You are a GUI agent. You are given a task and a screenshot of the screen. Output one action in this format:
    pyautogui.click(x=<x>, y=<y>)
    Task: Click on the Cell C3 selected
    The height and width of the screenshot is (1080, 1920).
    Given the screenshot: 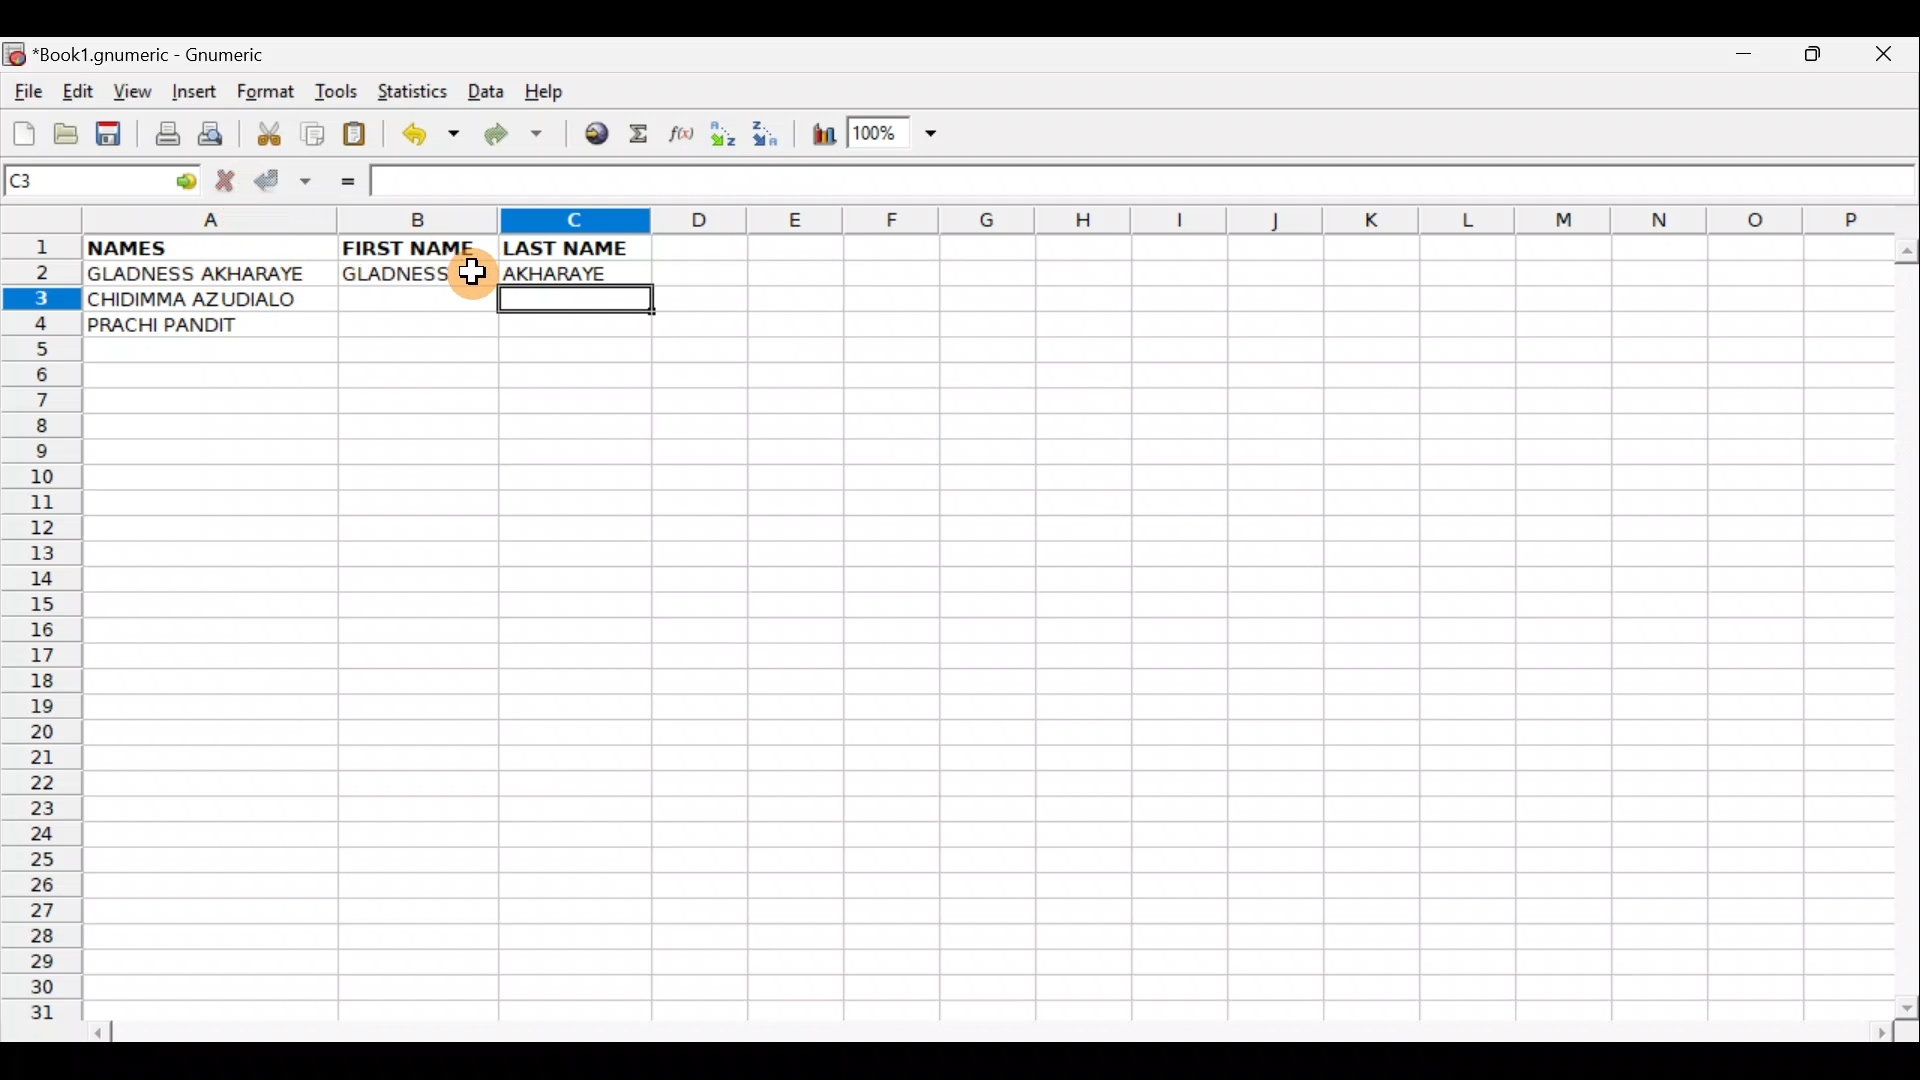 What is the action you would take?
    pyautogui.click(x=571, y=300)
    